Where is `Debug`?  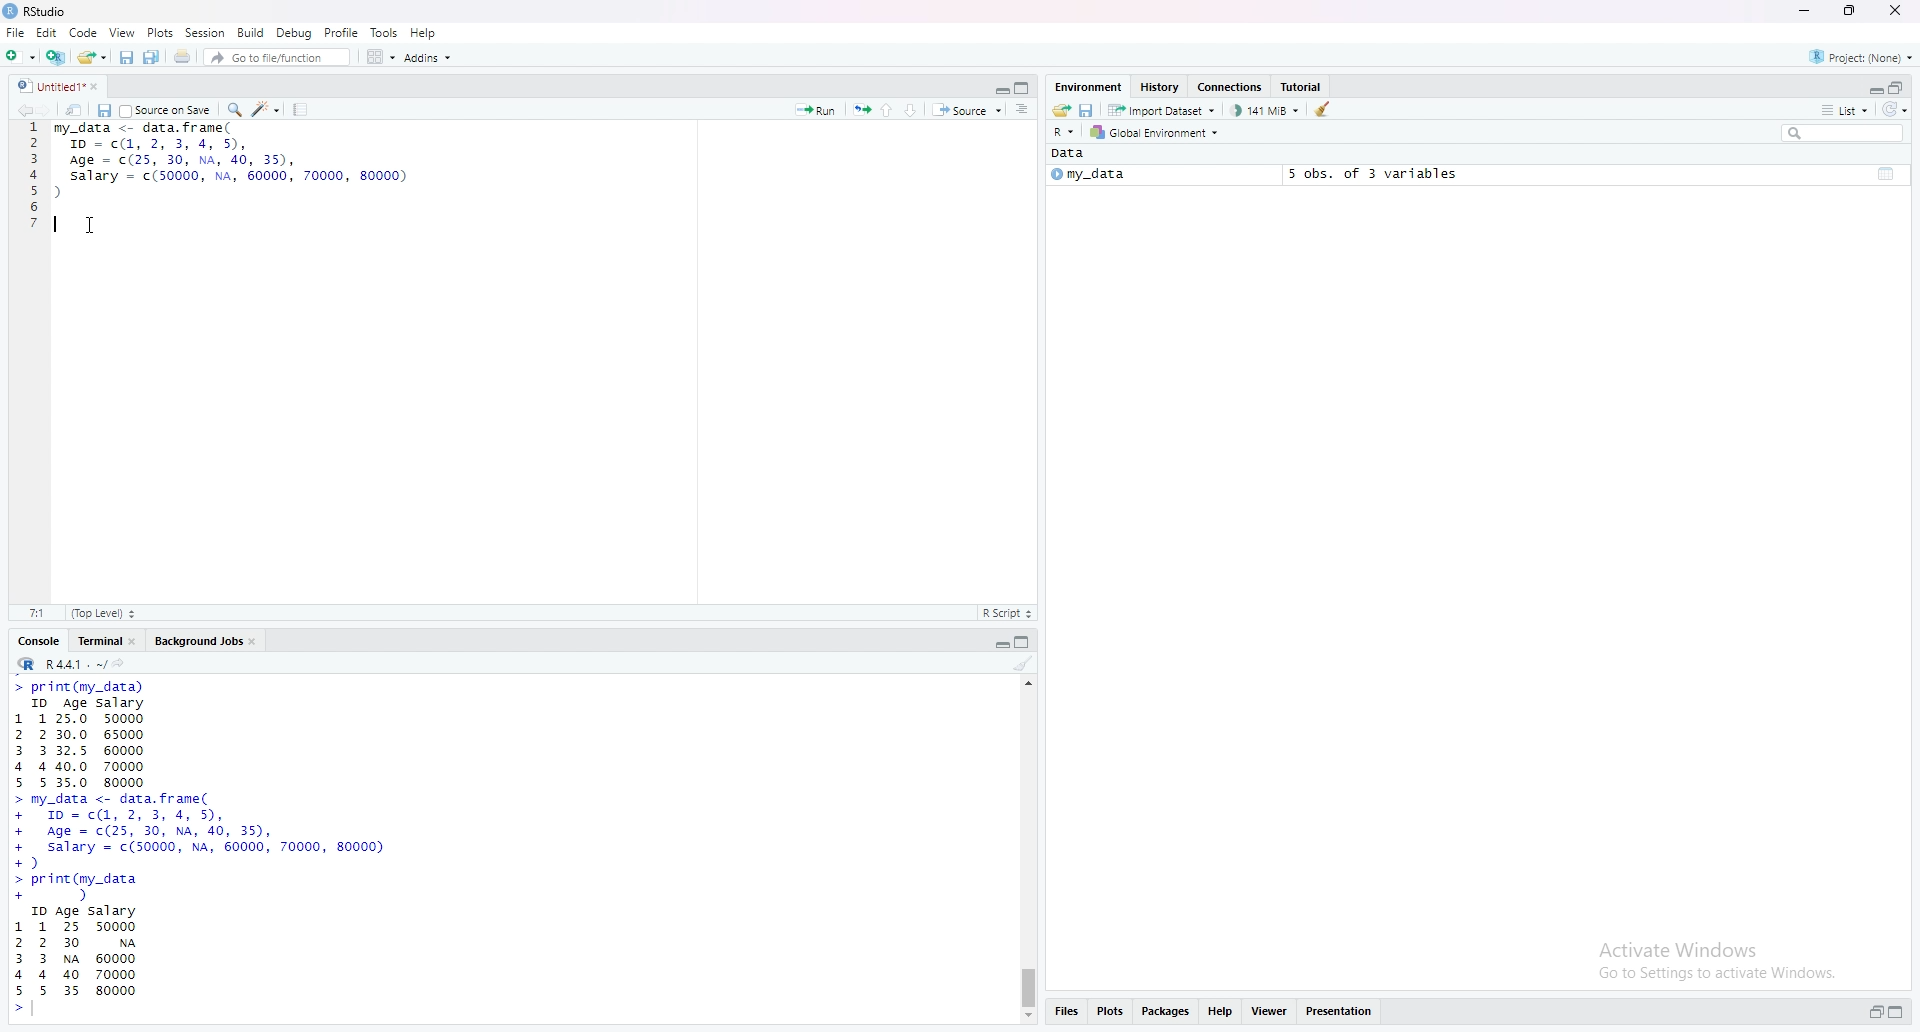 Debug is located at coordinates (296, 31).